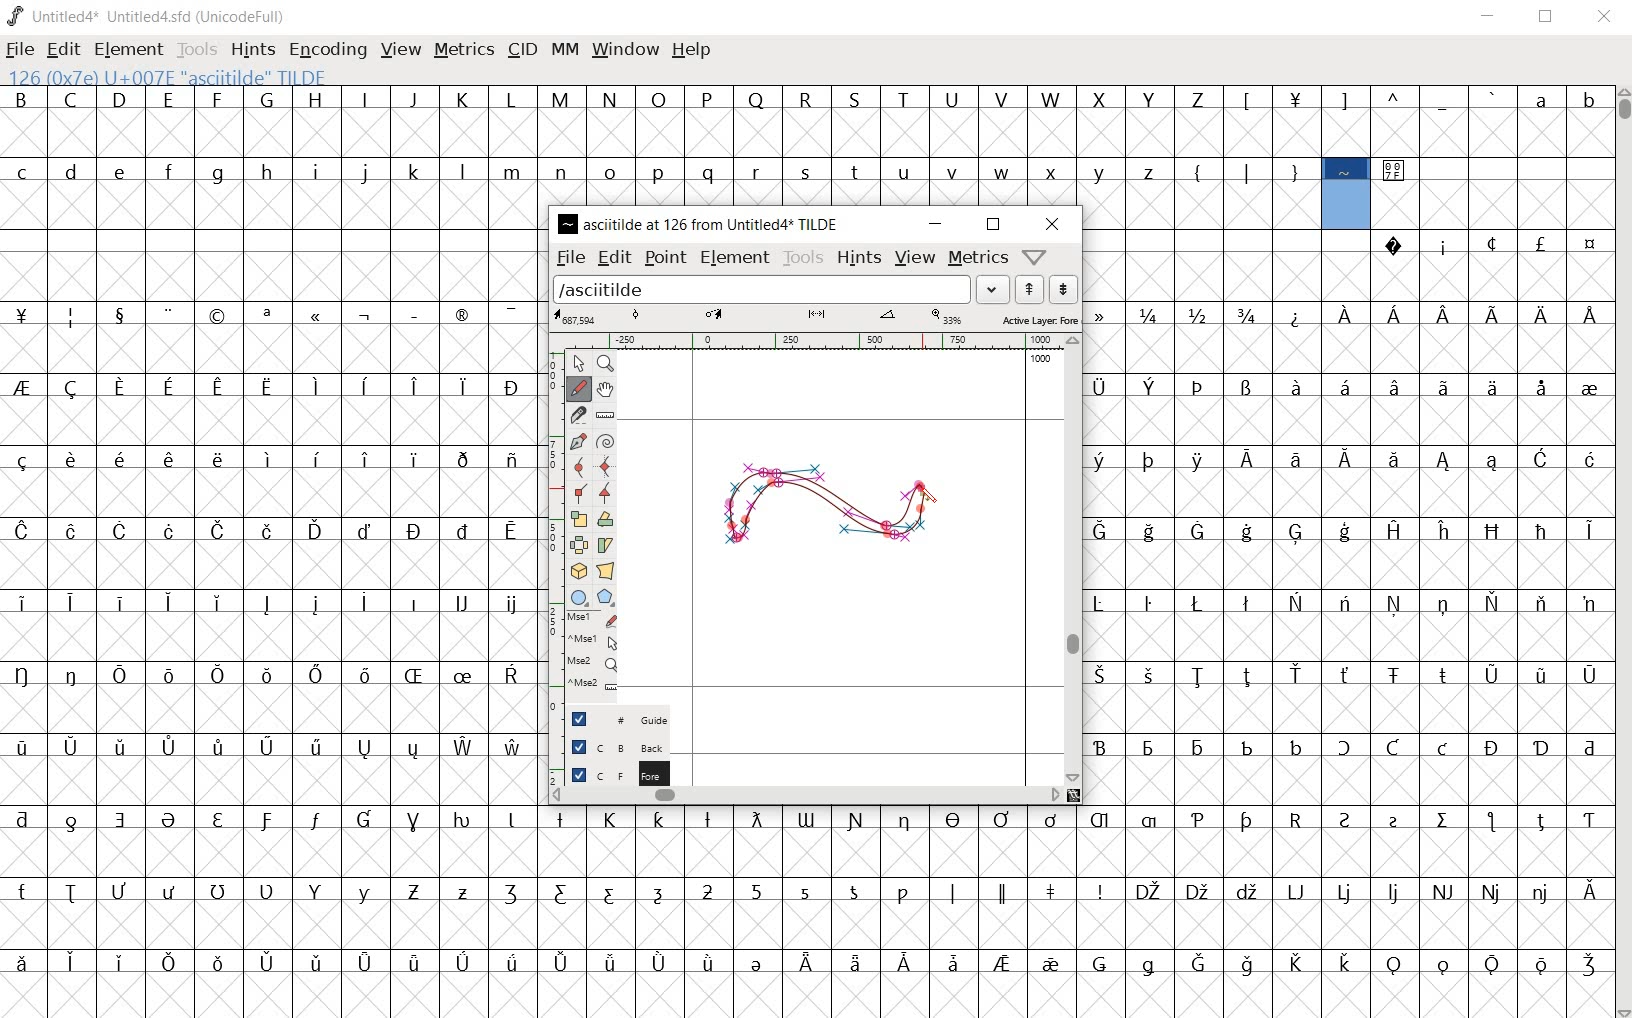 This screenshot has height=1018, width=1632. I want to click on magnify, so click(608, 364).